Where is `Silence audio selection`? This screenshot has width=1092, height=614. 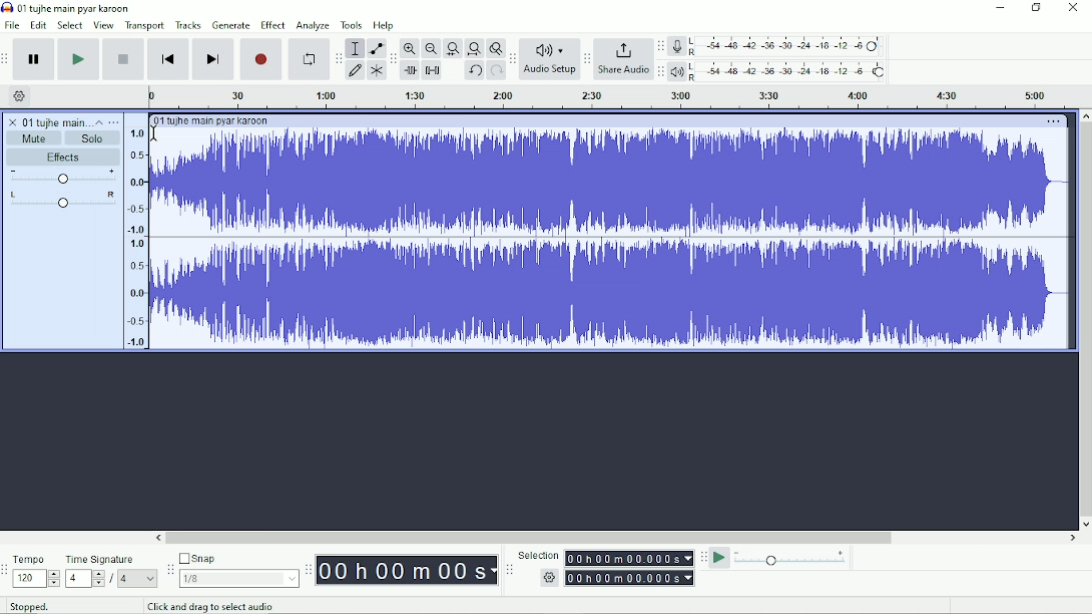
Silence audio selection is located at coordinates (433, 71).